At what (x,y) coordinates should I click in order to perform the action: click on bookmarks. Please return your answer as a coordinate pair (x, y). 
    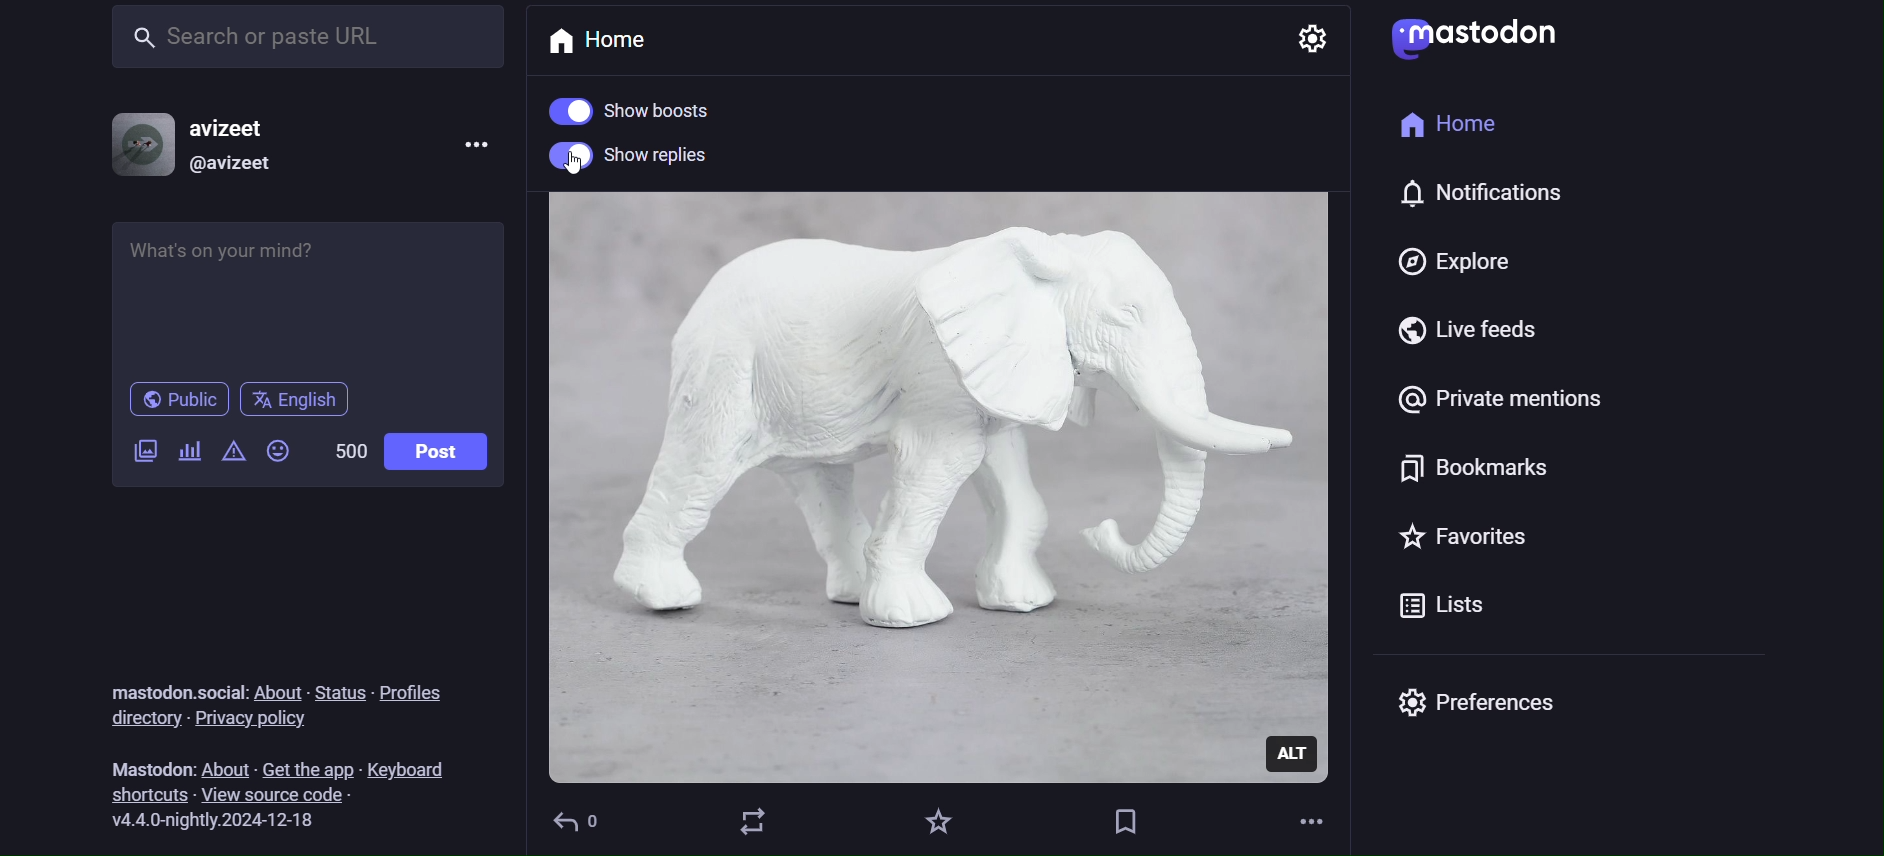
    Looking at the image, I should click on (1466, 473).